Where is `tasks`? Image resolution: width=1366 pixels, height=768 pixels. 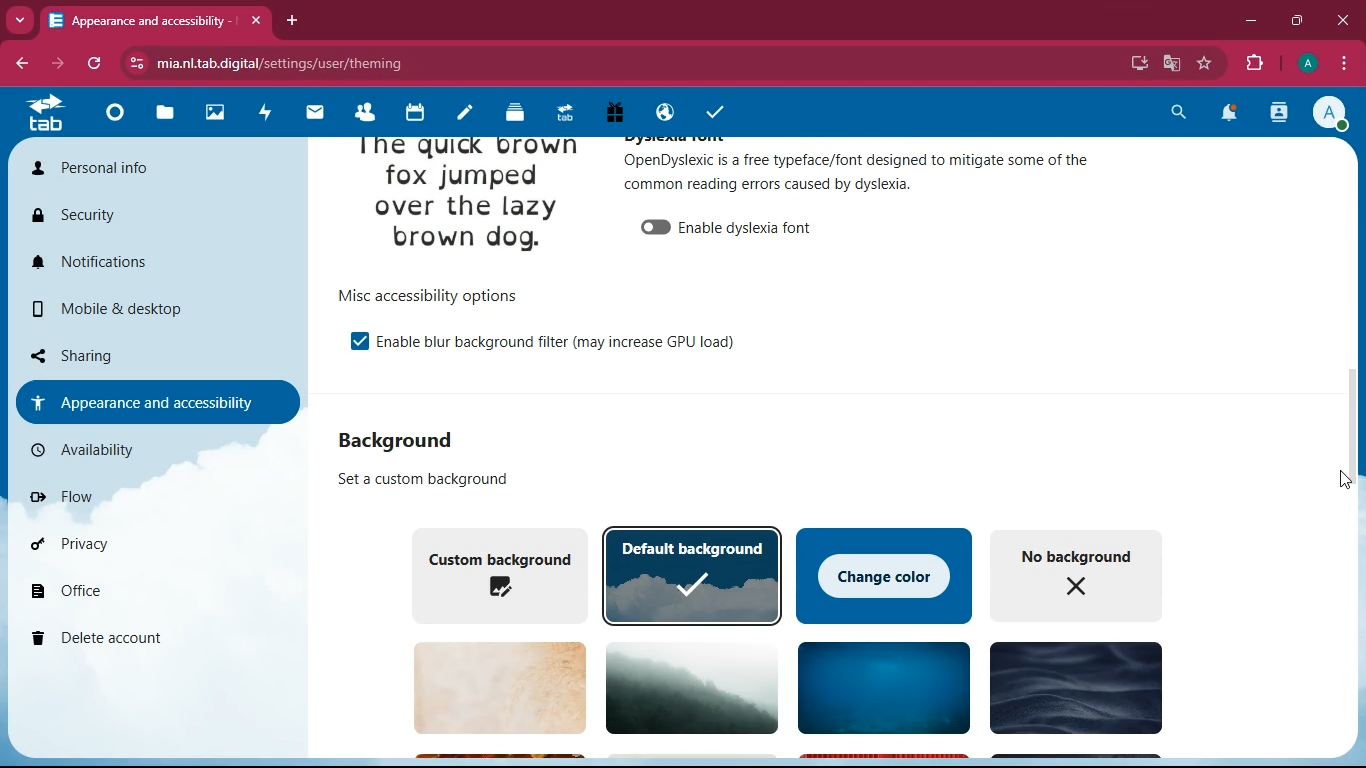
tasks is located at coordinates (711, 109).